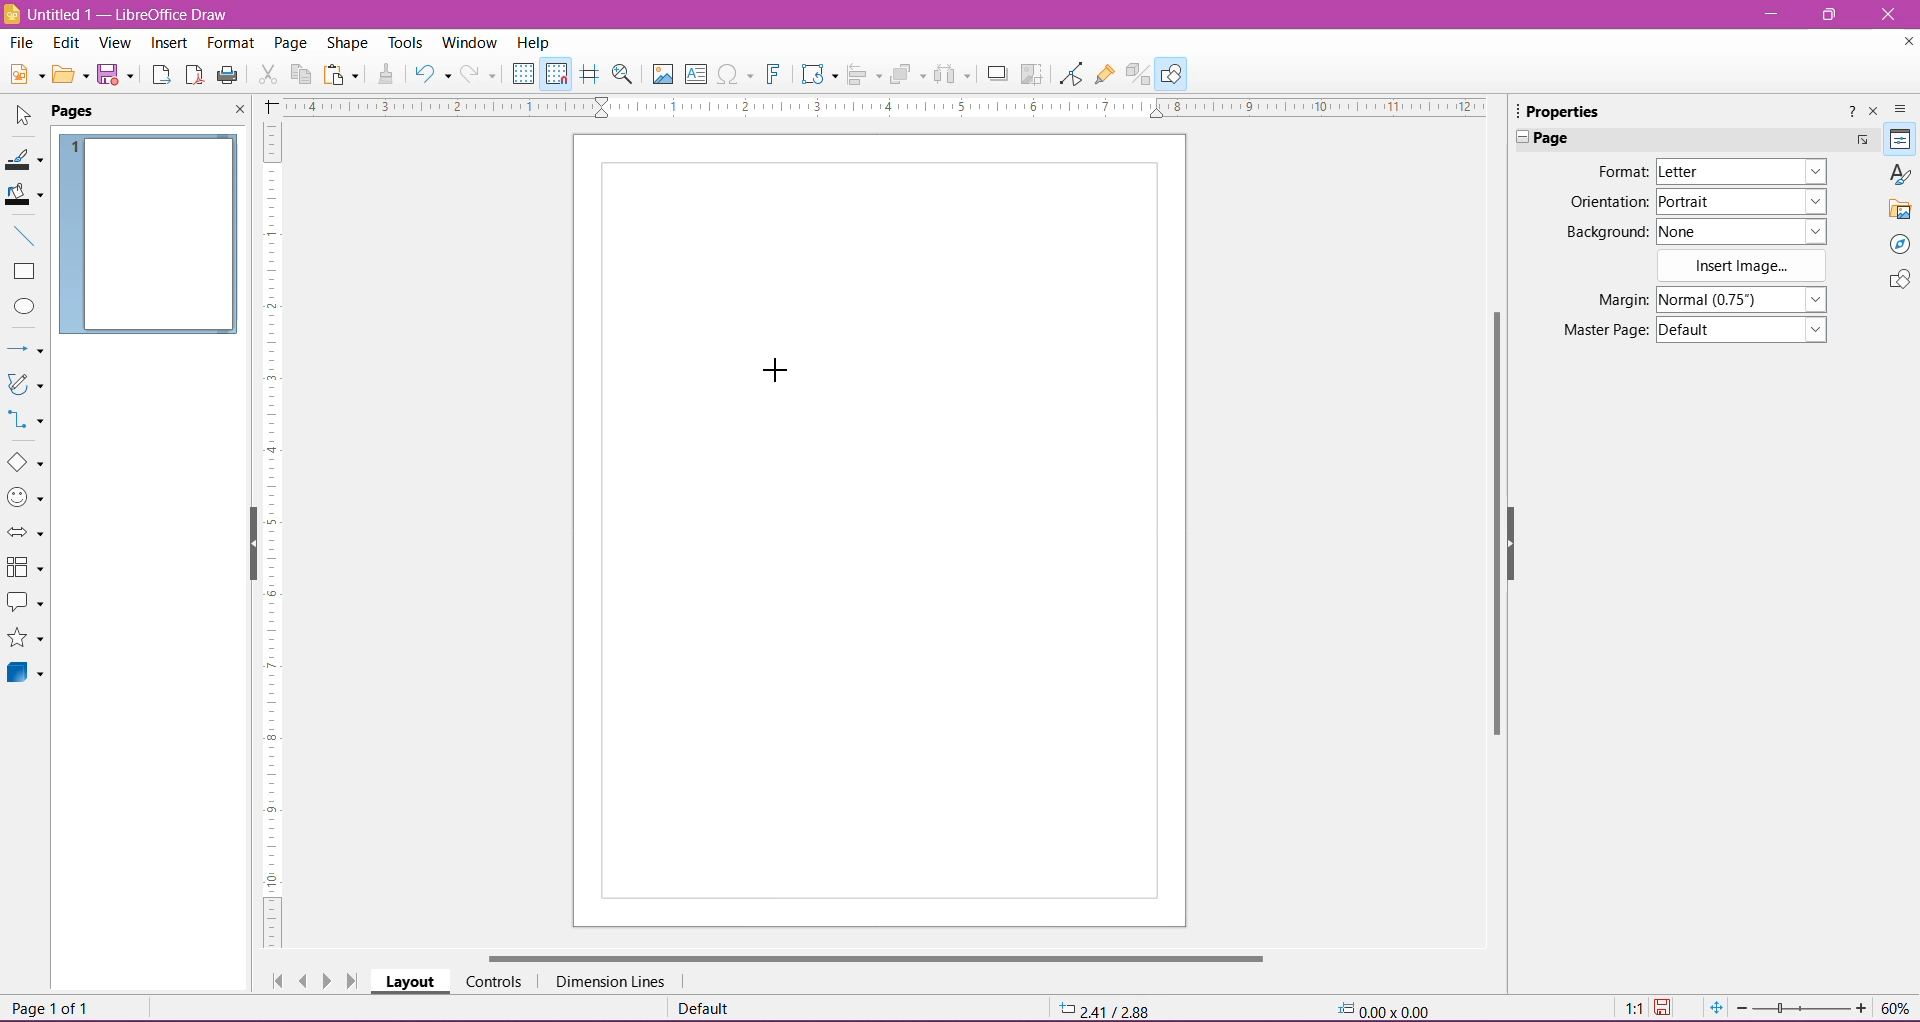 The image size is (1920, 1022). I want to click on Basic Shapes, so click(25, 462).